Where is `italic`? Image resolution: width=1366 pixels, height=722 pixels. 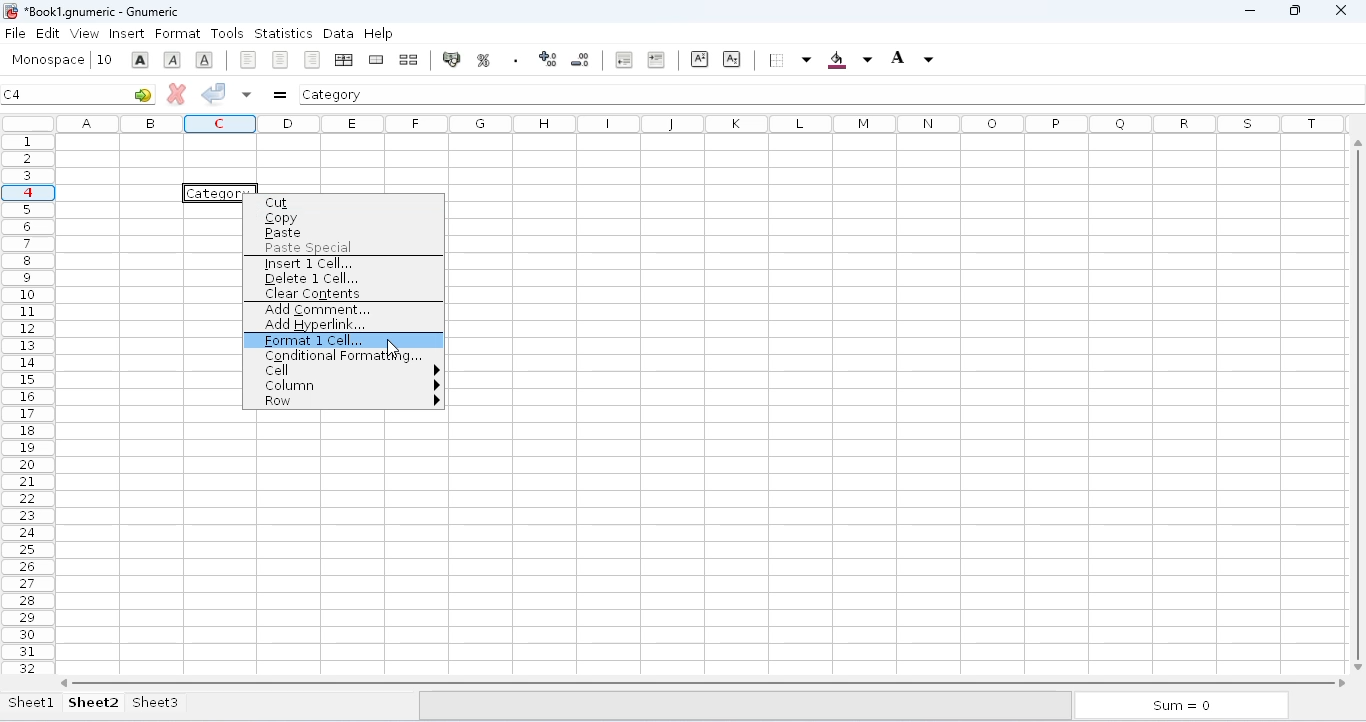 italic is located at coordinates (172, 60).